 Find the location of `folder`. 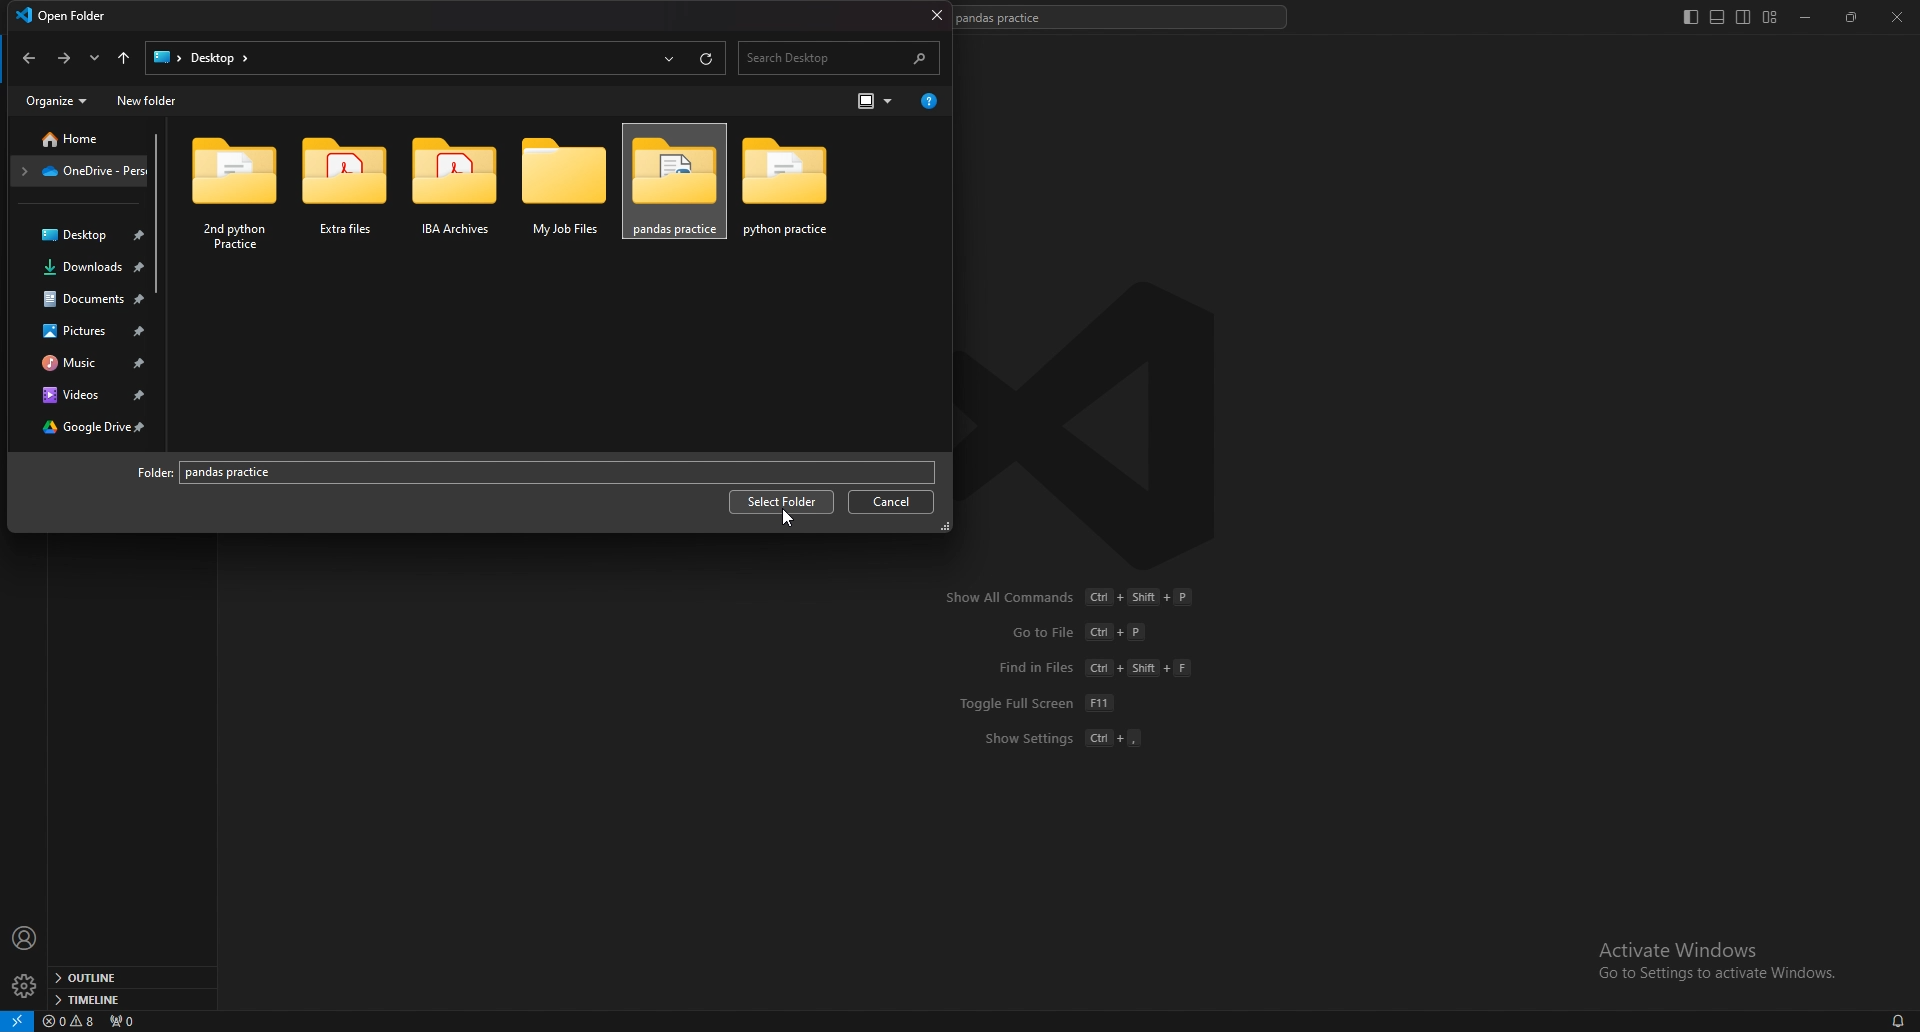

folder is located at coordinates (140, 473).